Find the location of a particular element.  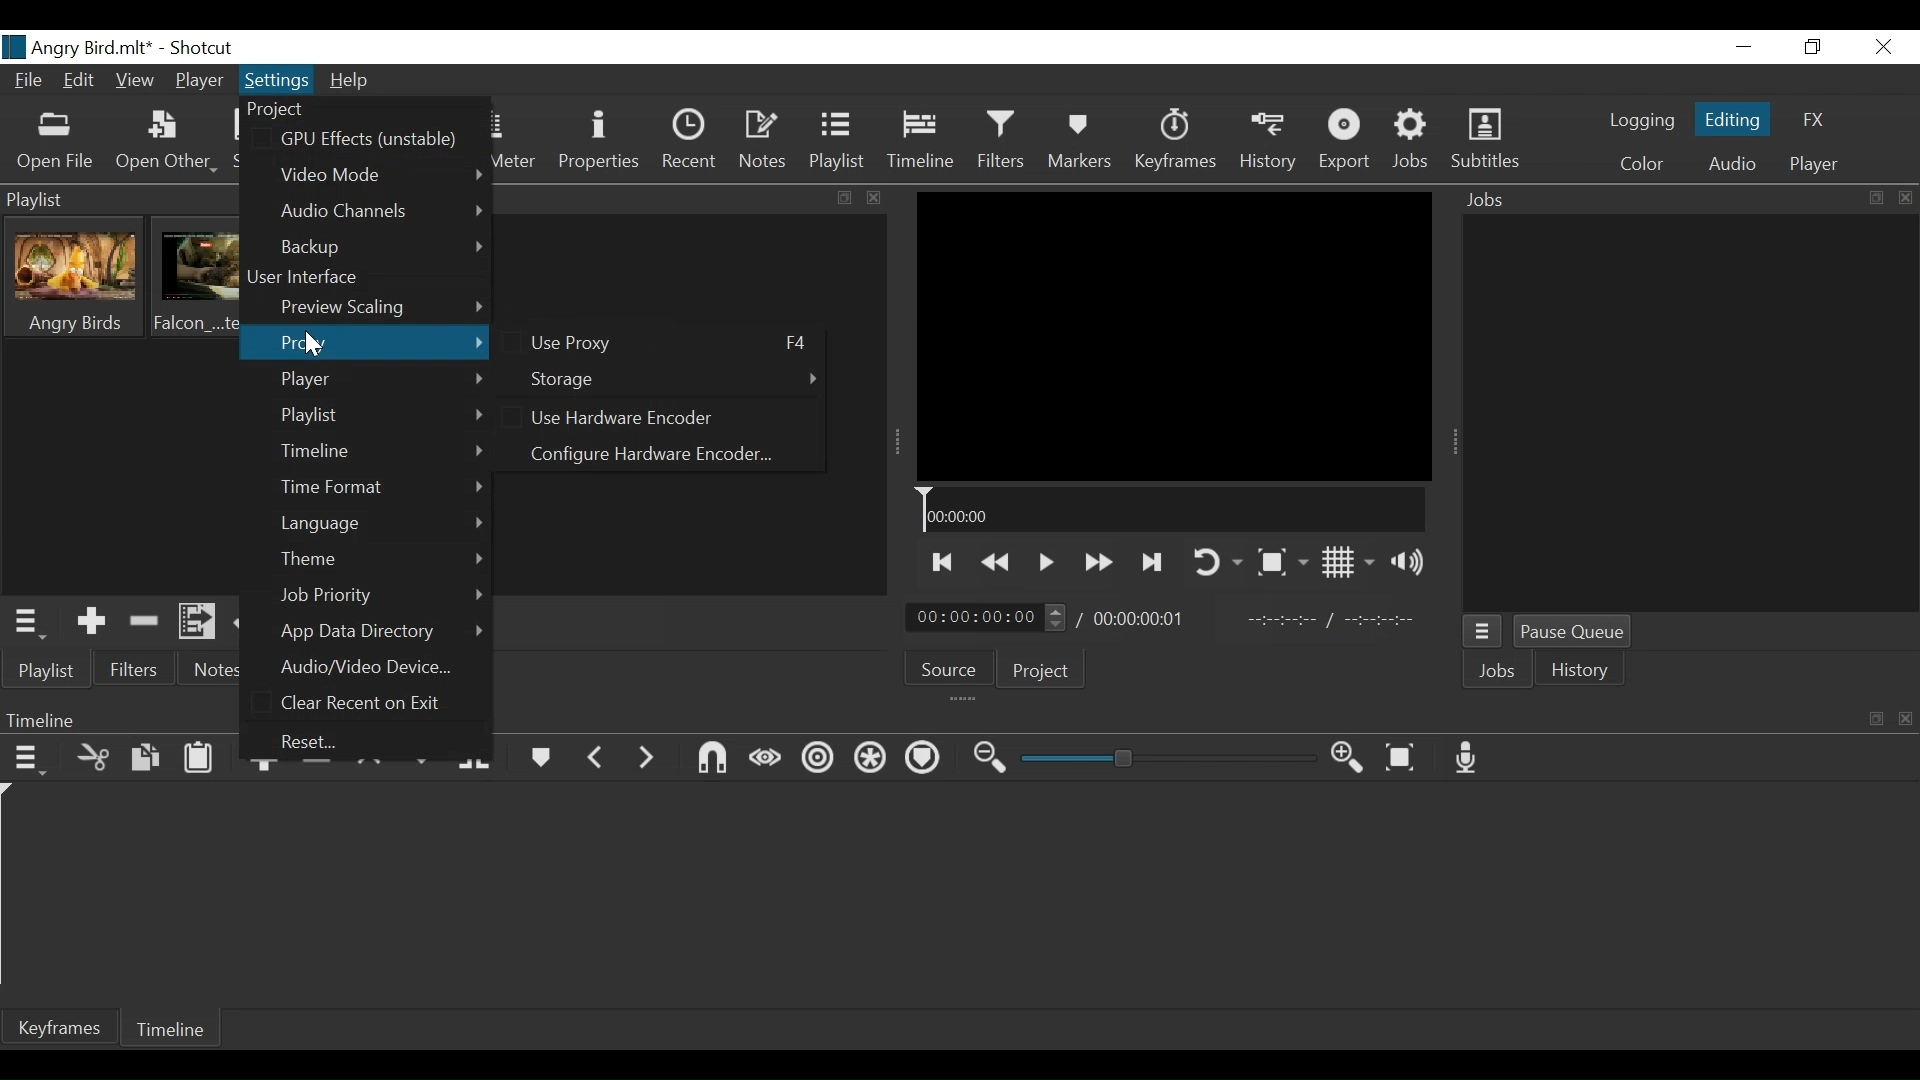

Job Priority is located at coordinates (382, 595).